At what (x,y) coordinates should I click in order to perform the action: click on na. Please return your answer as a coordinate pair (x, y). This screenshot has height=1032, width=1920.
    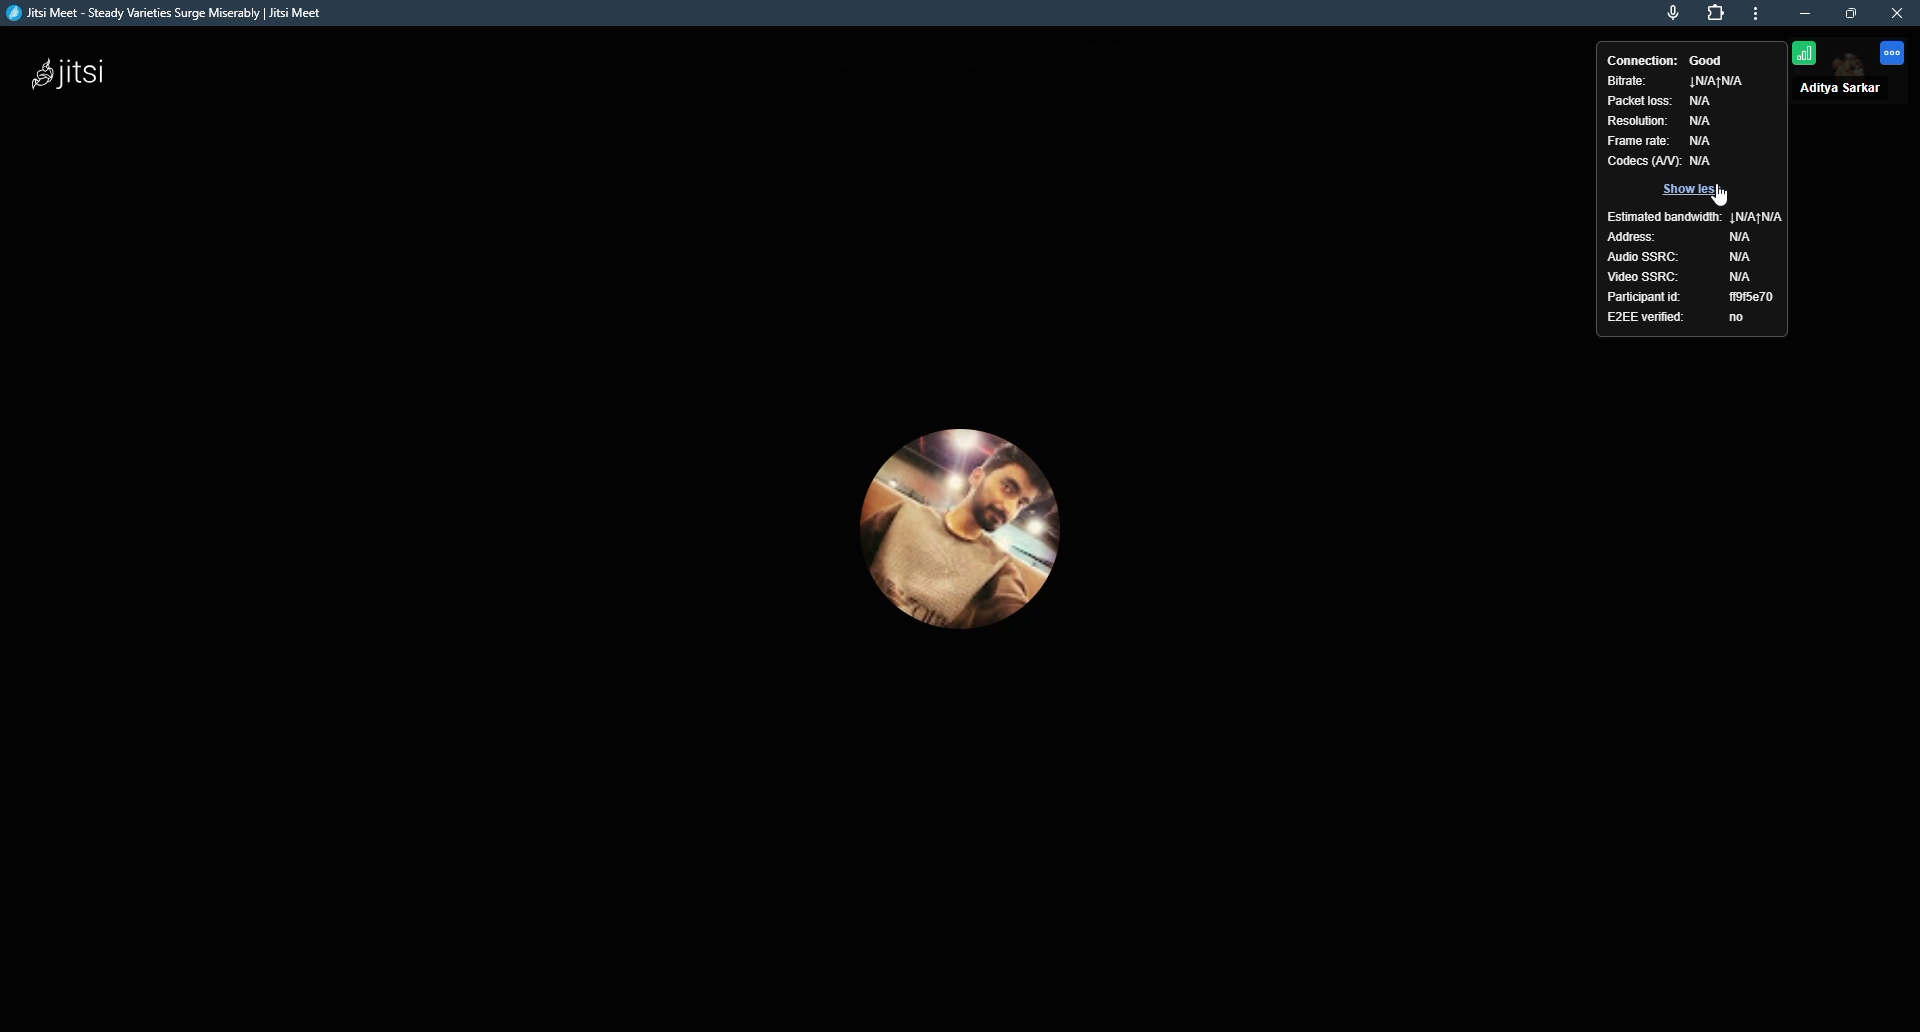
    Looking at the image, I should click on (1743, 256).